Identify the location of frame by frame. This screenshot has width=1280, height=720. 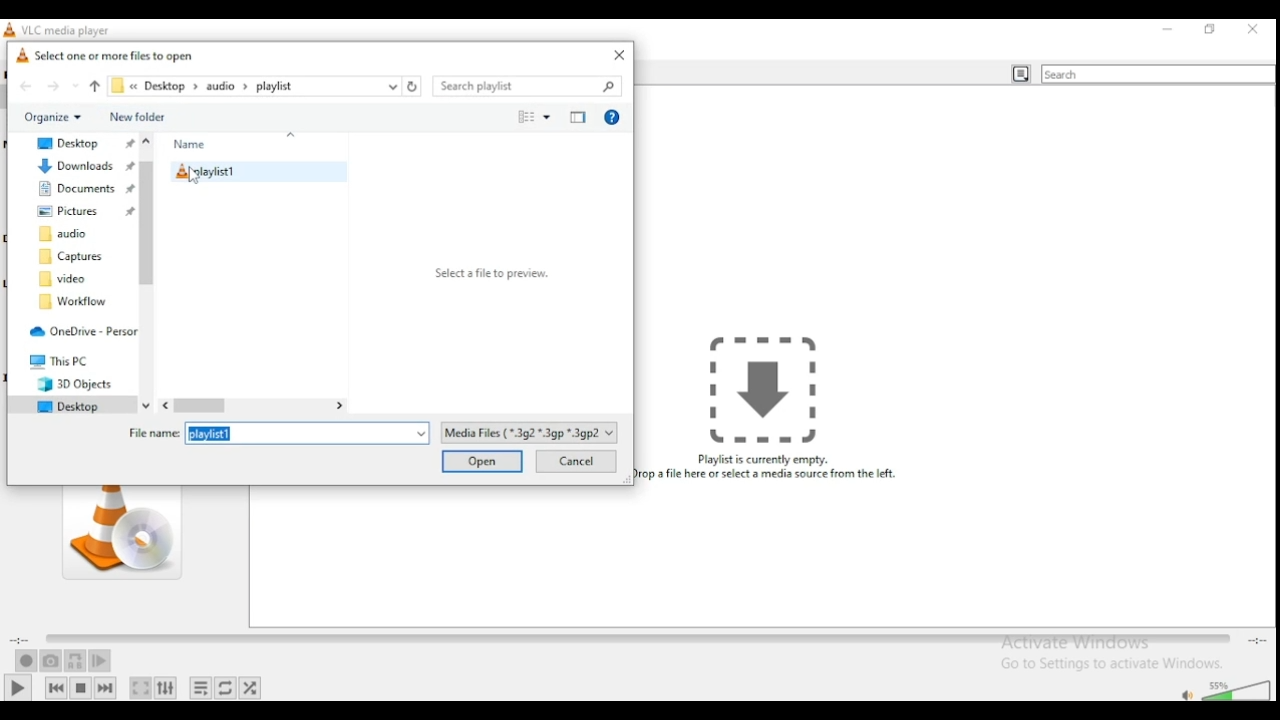
(100, 660).